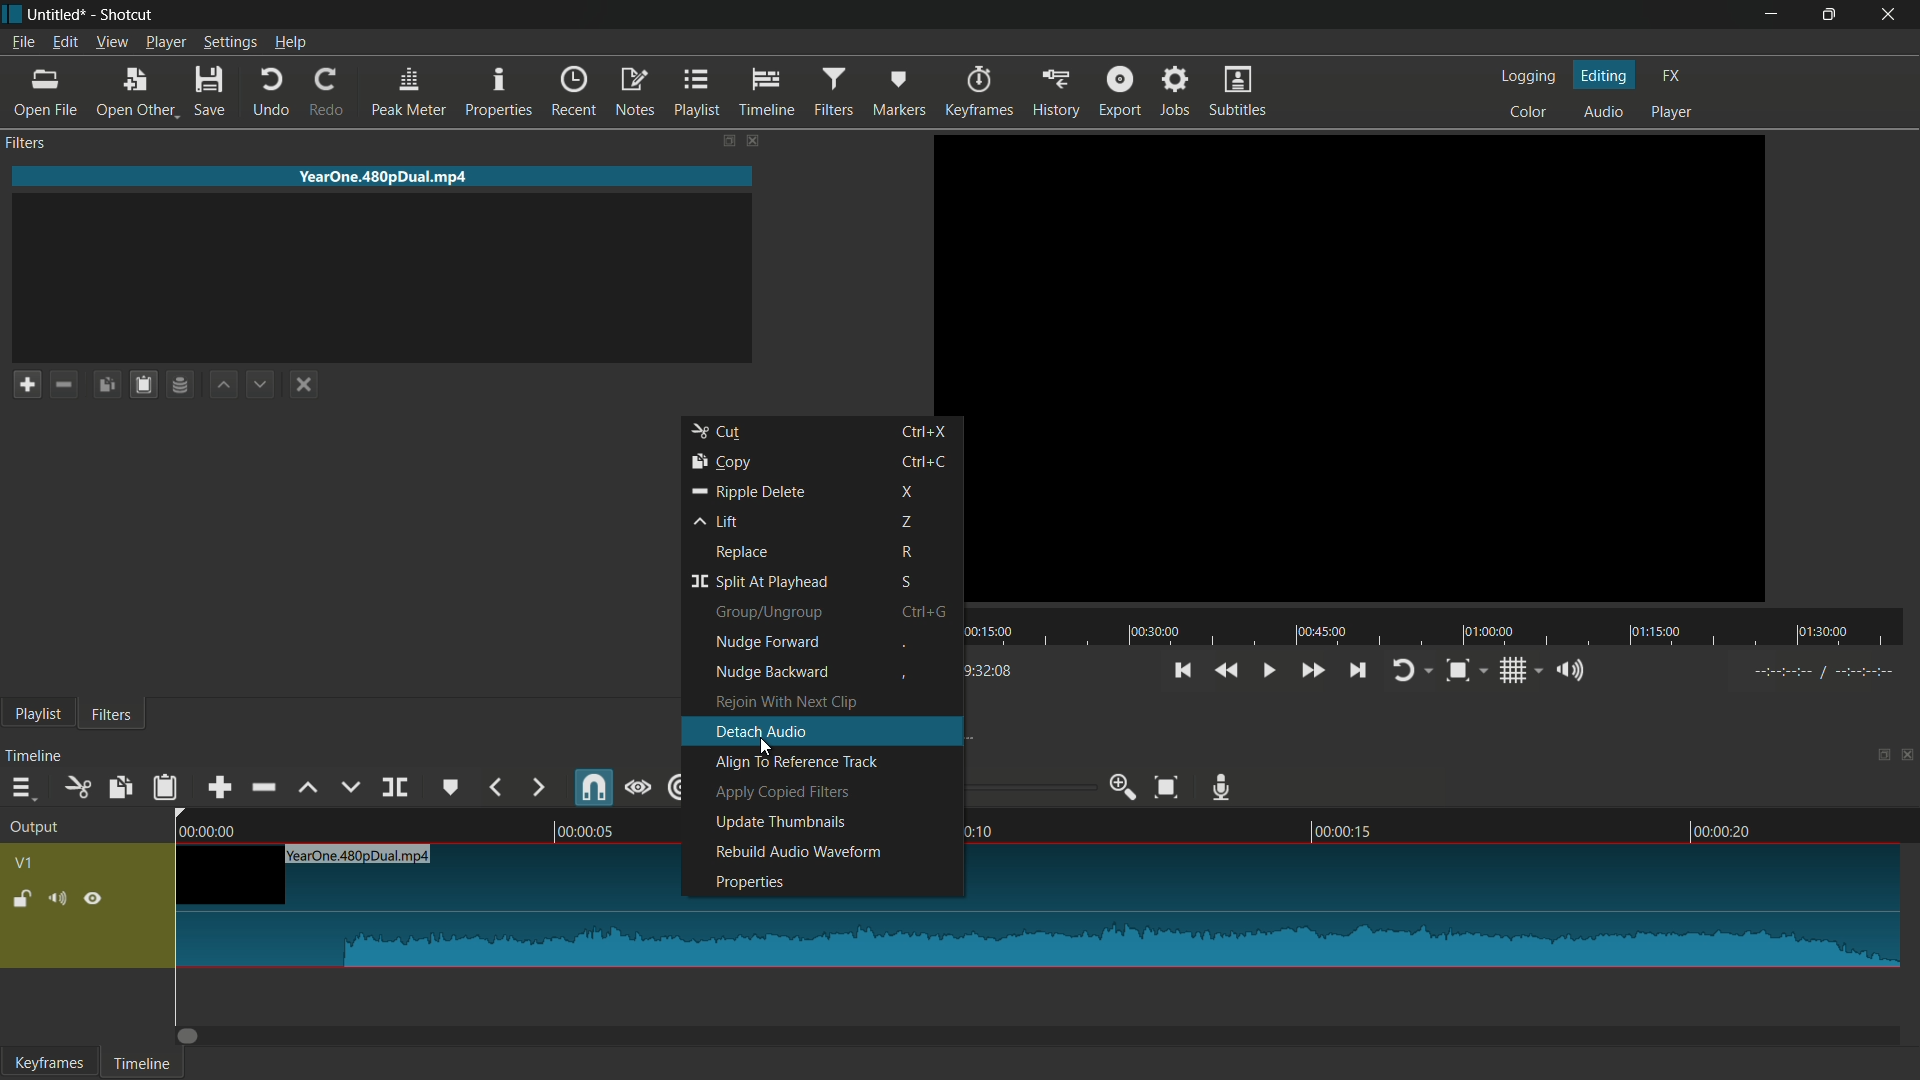 This screenshot has width=1920, height=1080. I want to click on mute, so click(58, 899).